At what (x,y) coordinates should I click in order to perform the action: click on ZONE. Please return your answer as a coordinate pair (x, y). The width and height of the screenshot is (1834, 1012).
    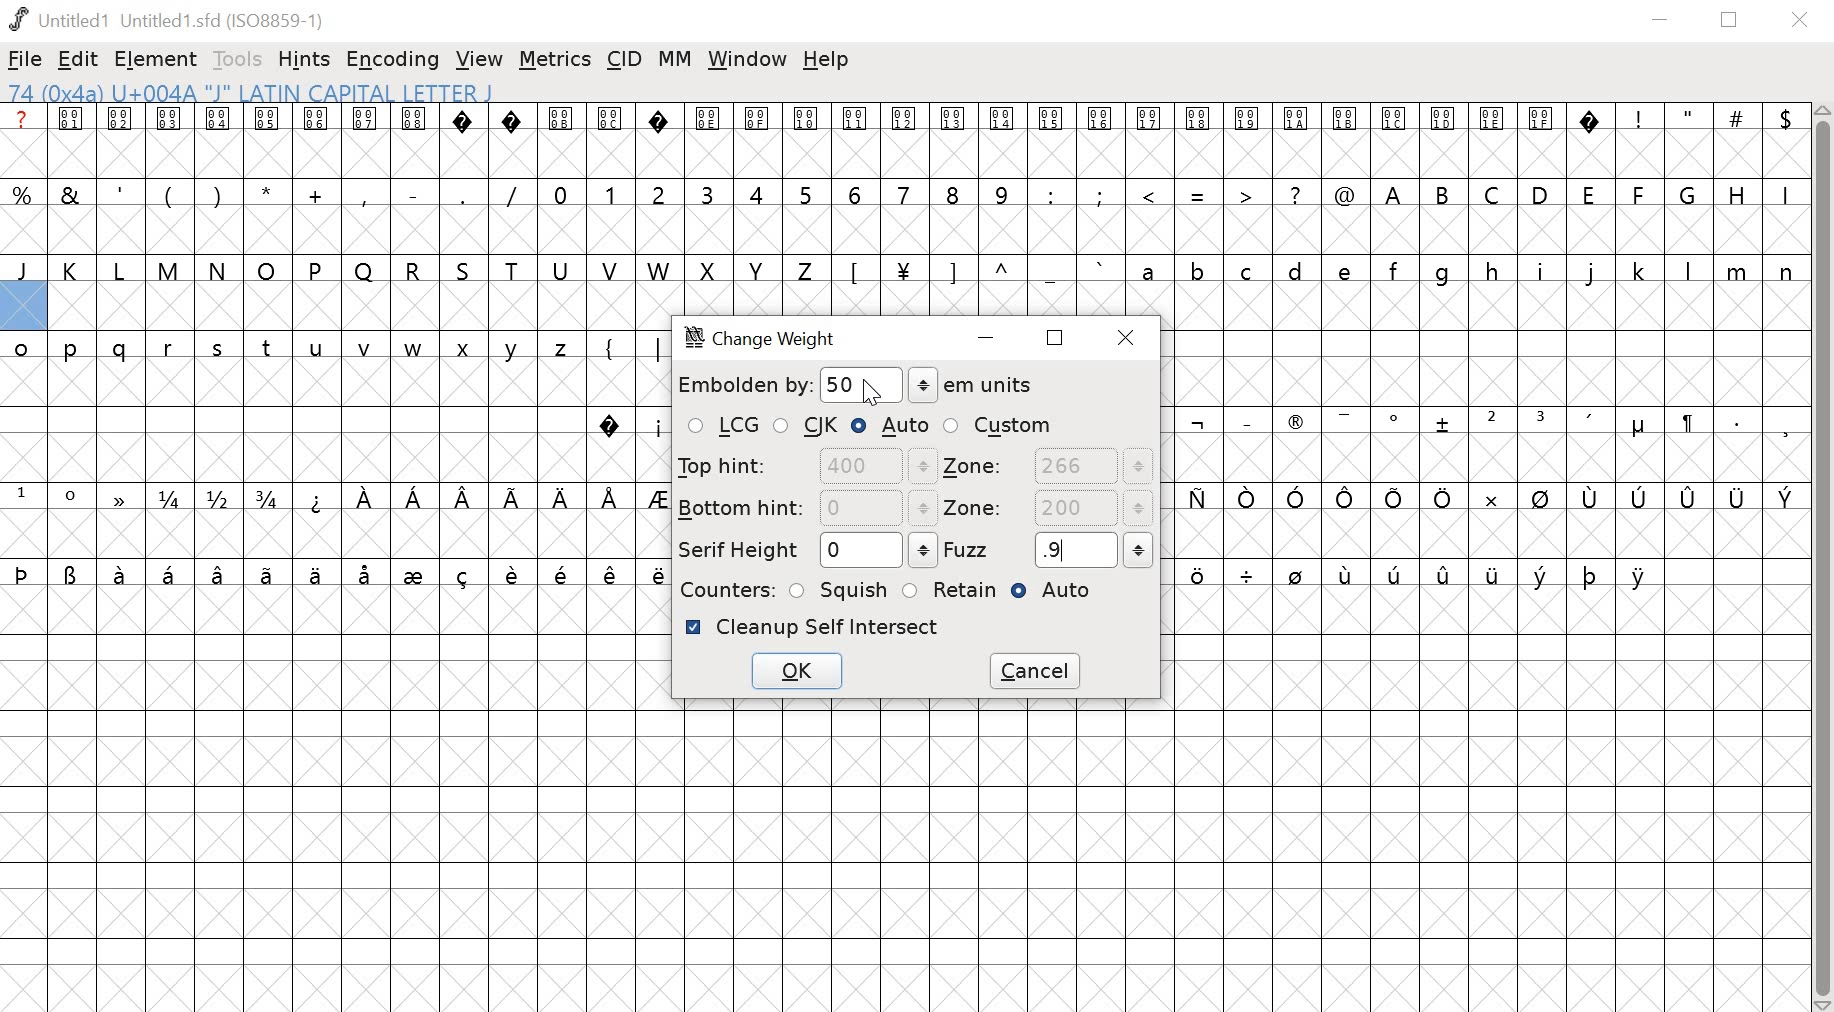
    Looking at the image, I should click on (1047, 510).